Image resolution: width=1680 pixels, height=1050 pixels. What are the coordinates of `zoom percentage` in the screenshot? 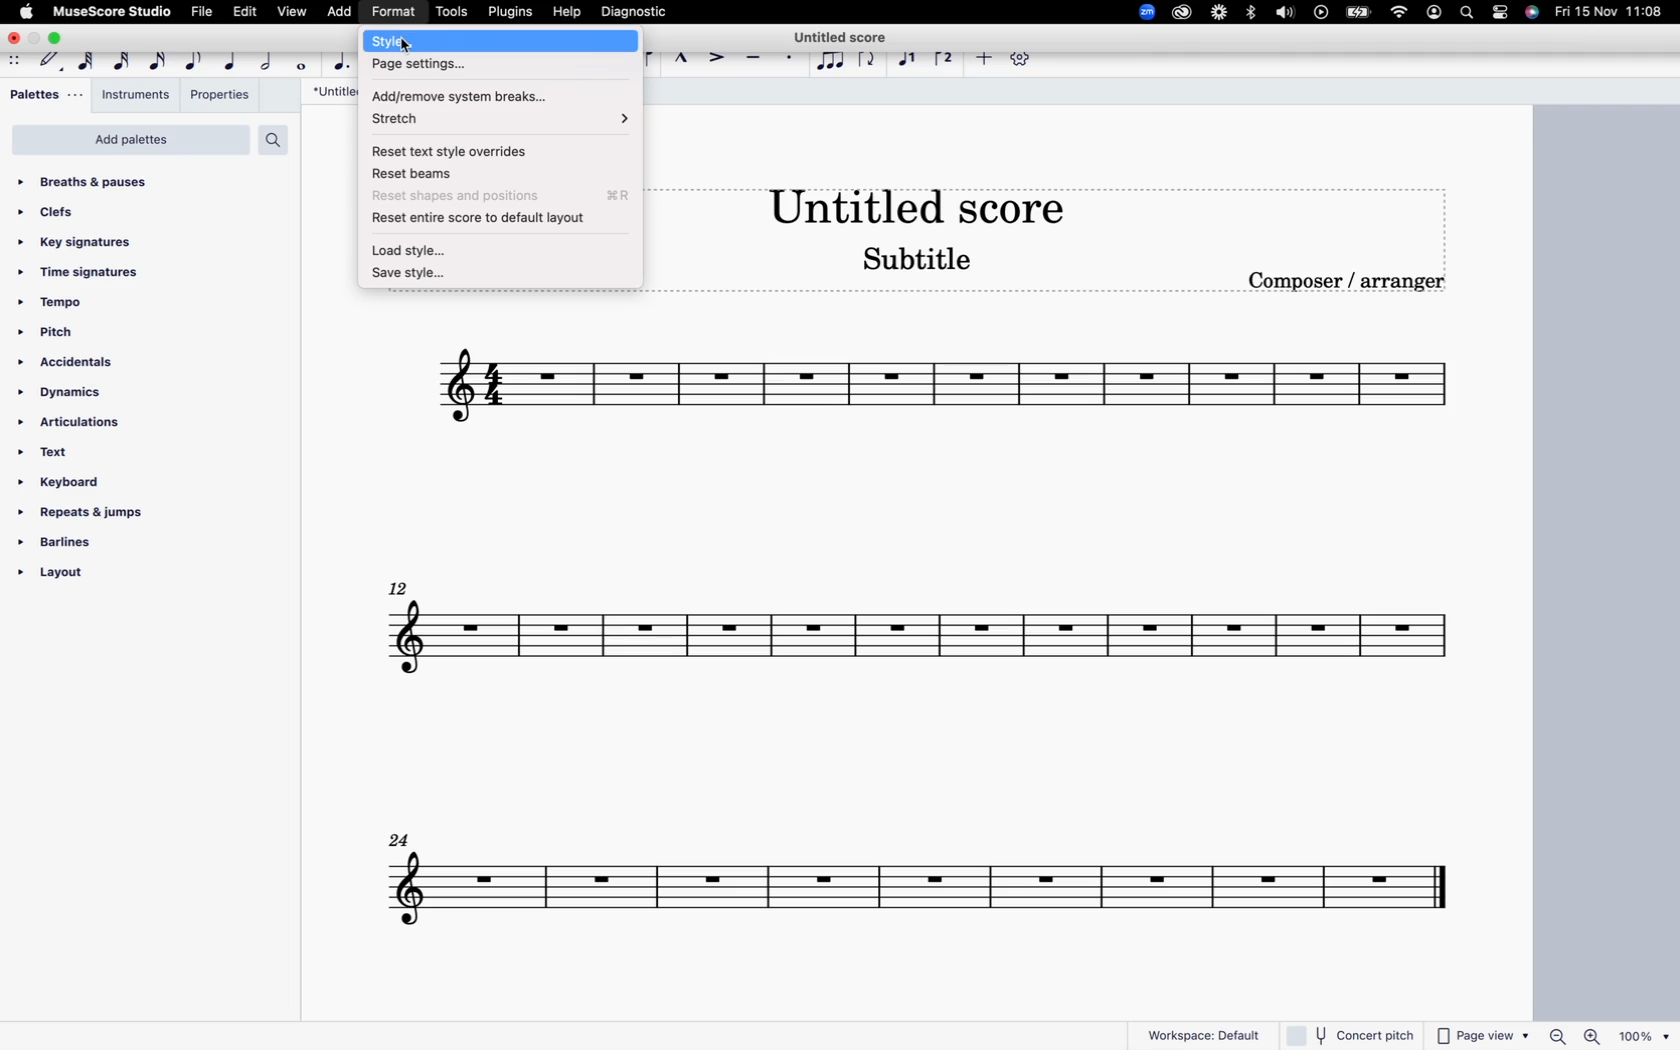 It's located at (1648, 1035).